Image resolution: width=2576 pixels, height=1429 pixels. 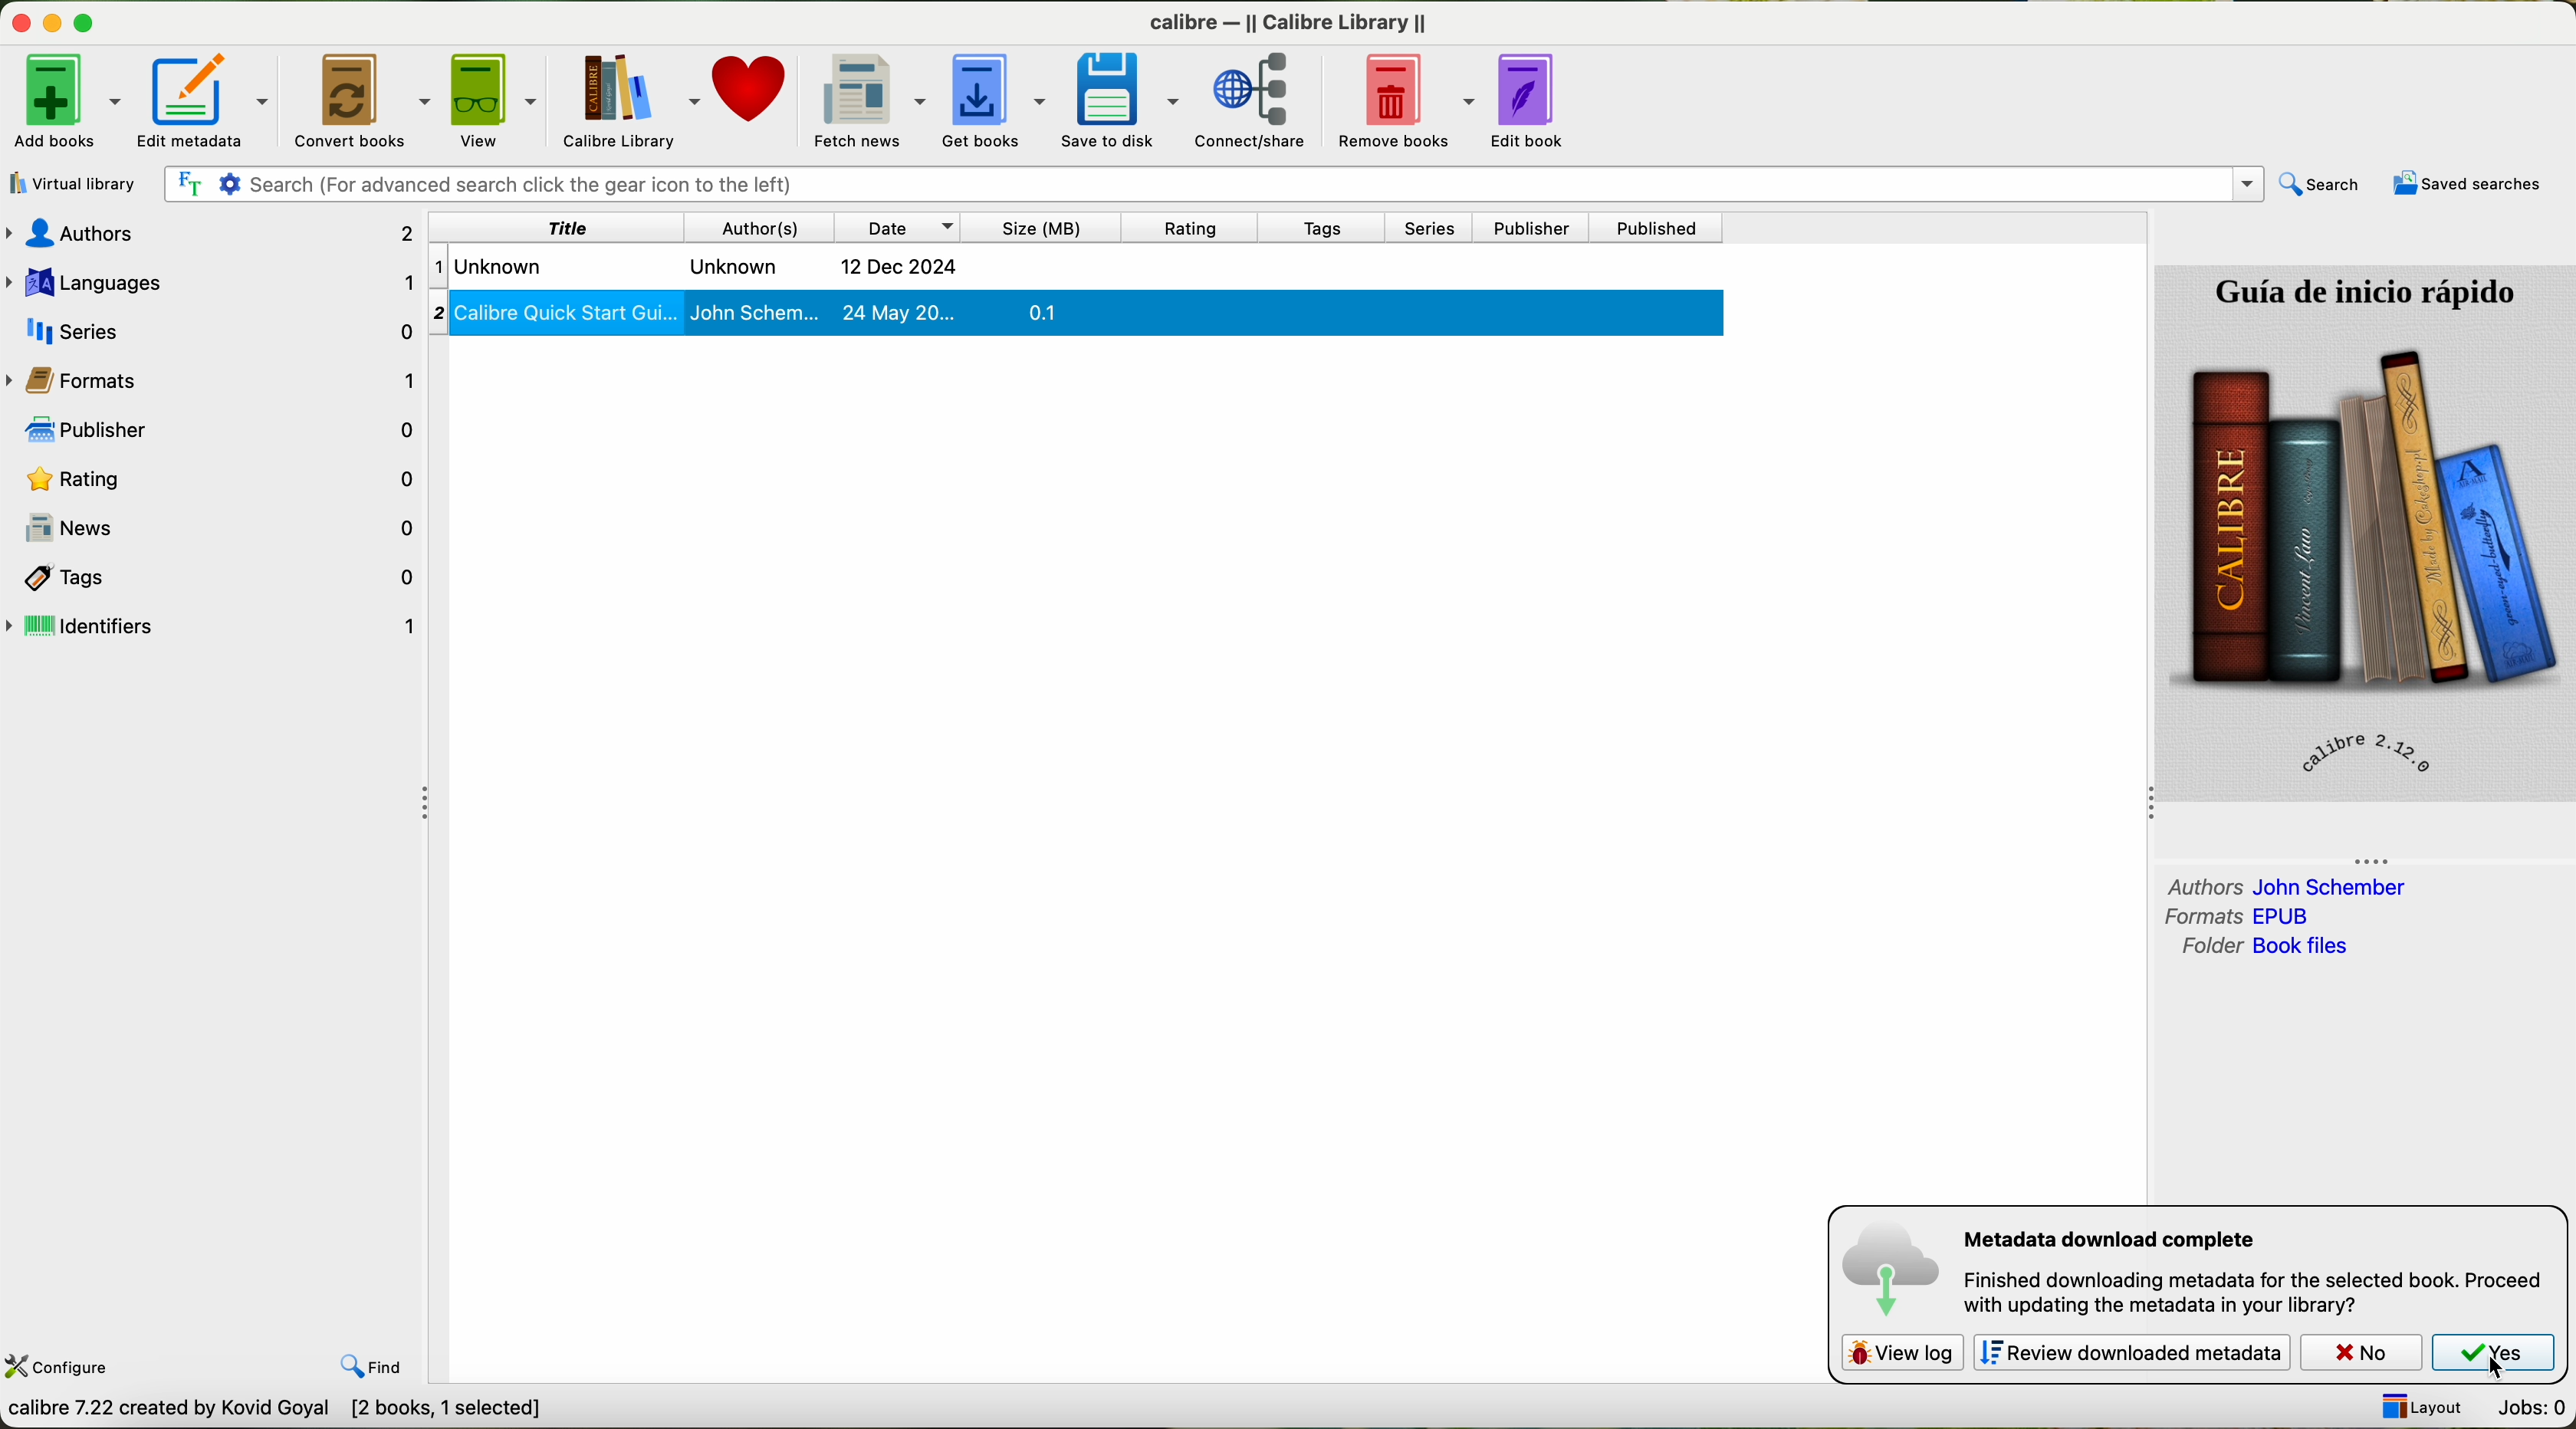 What do you see at coordinates (2193, 1269) in the screenshot?
I see `metadata download complete finished downloading metadata for the selected boo.proceed with updating the multimedia in library?` at bounding box center [2193, 1269].